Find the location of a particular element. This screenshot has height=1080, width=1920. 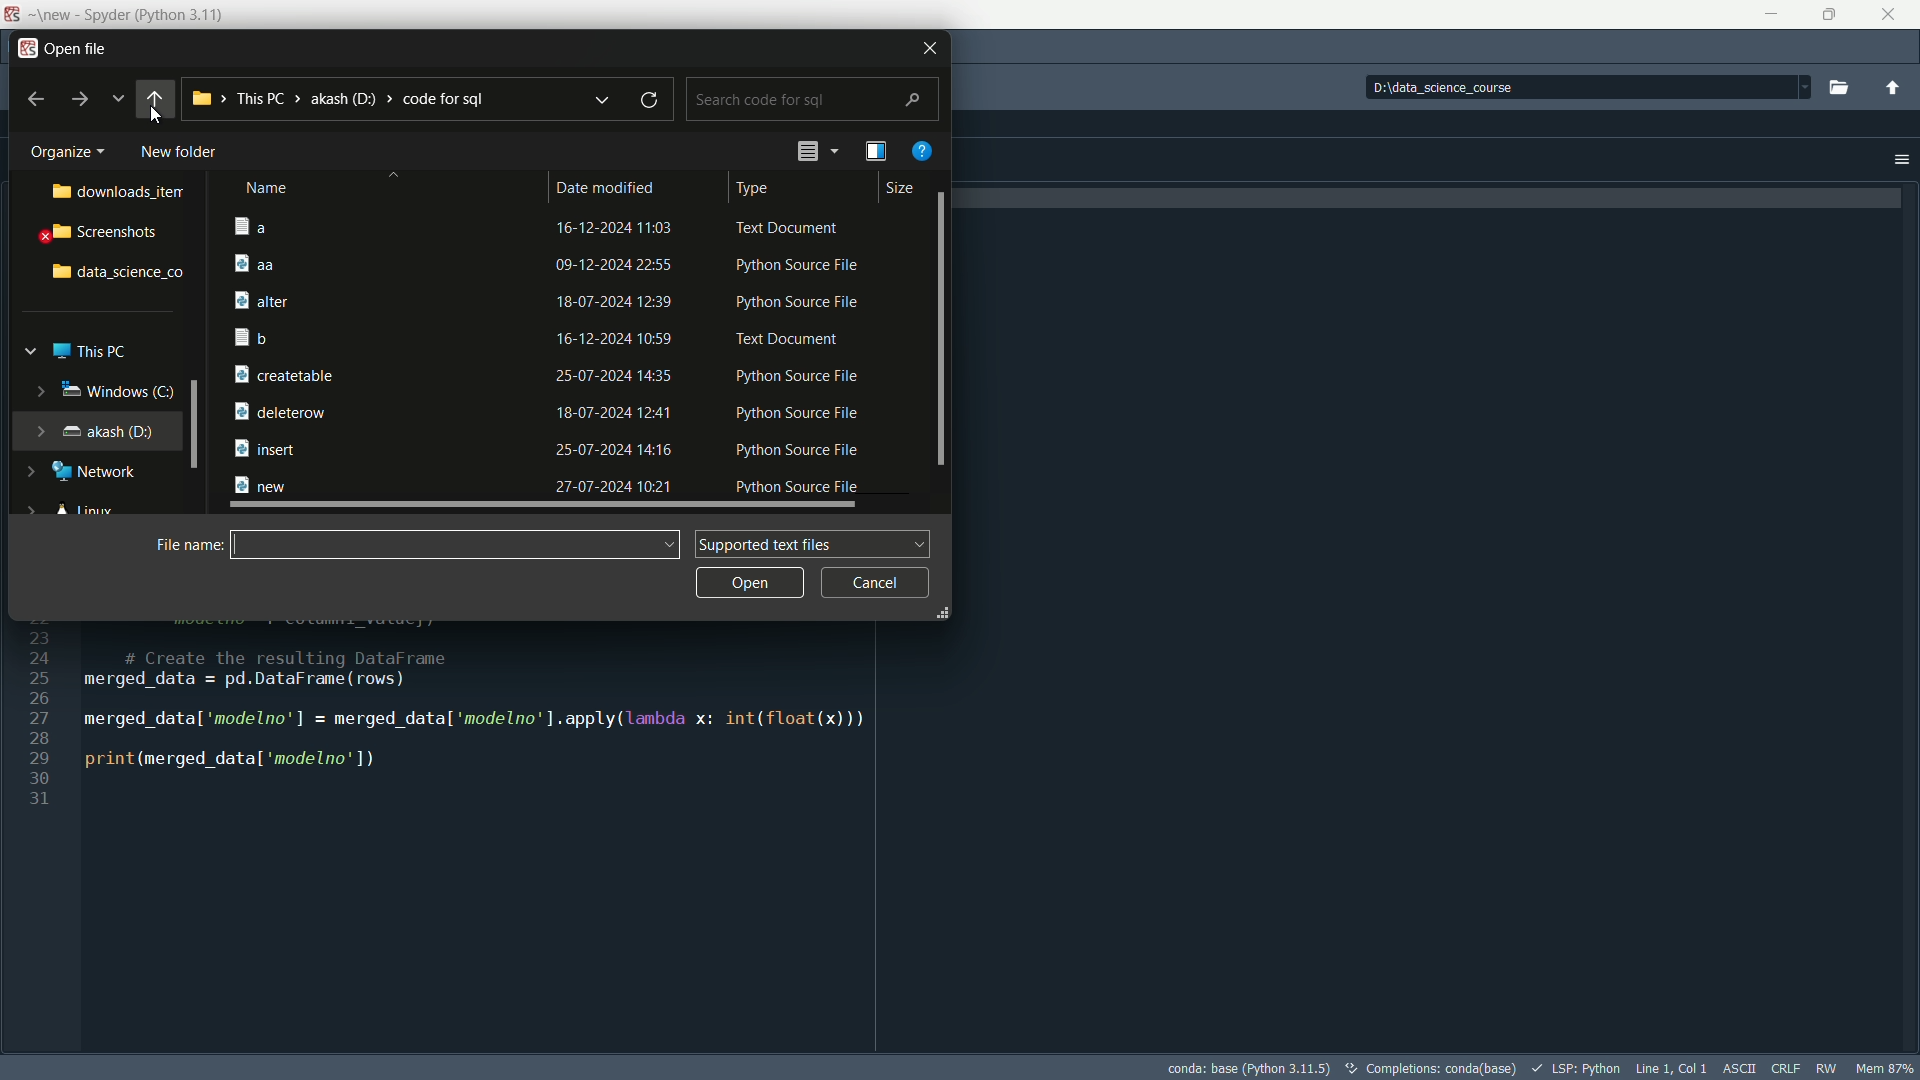

expand is located at coordinates (33, 471).